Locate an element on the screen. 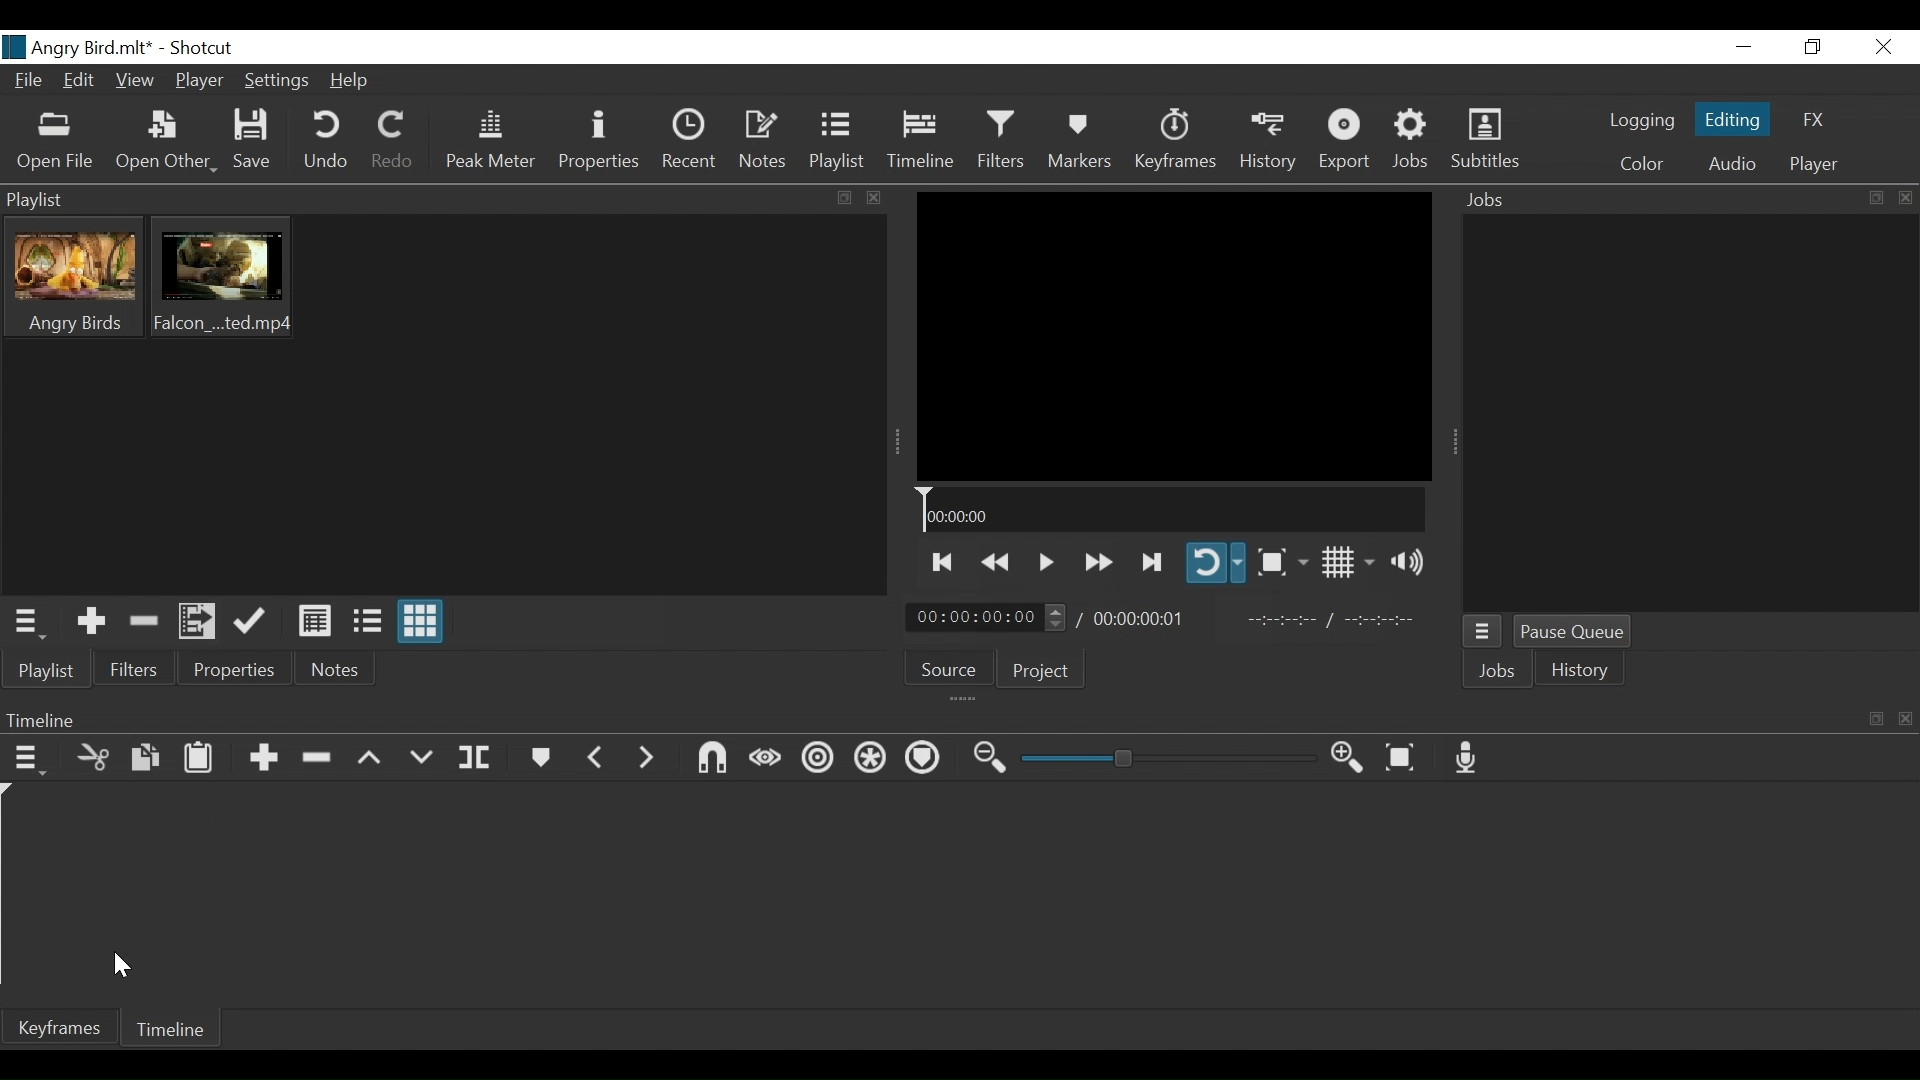 The image size is (1920, 1080). Next marker is located at coordinates (649, 760).